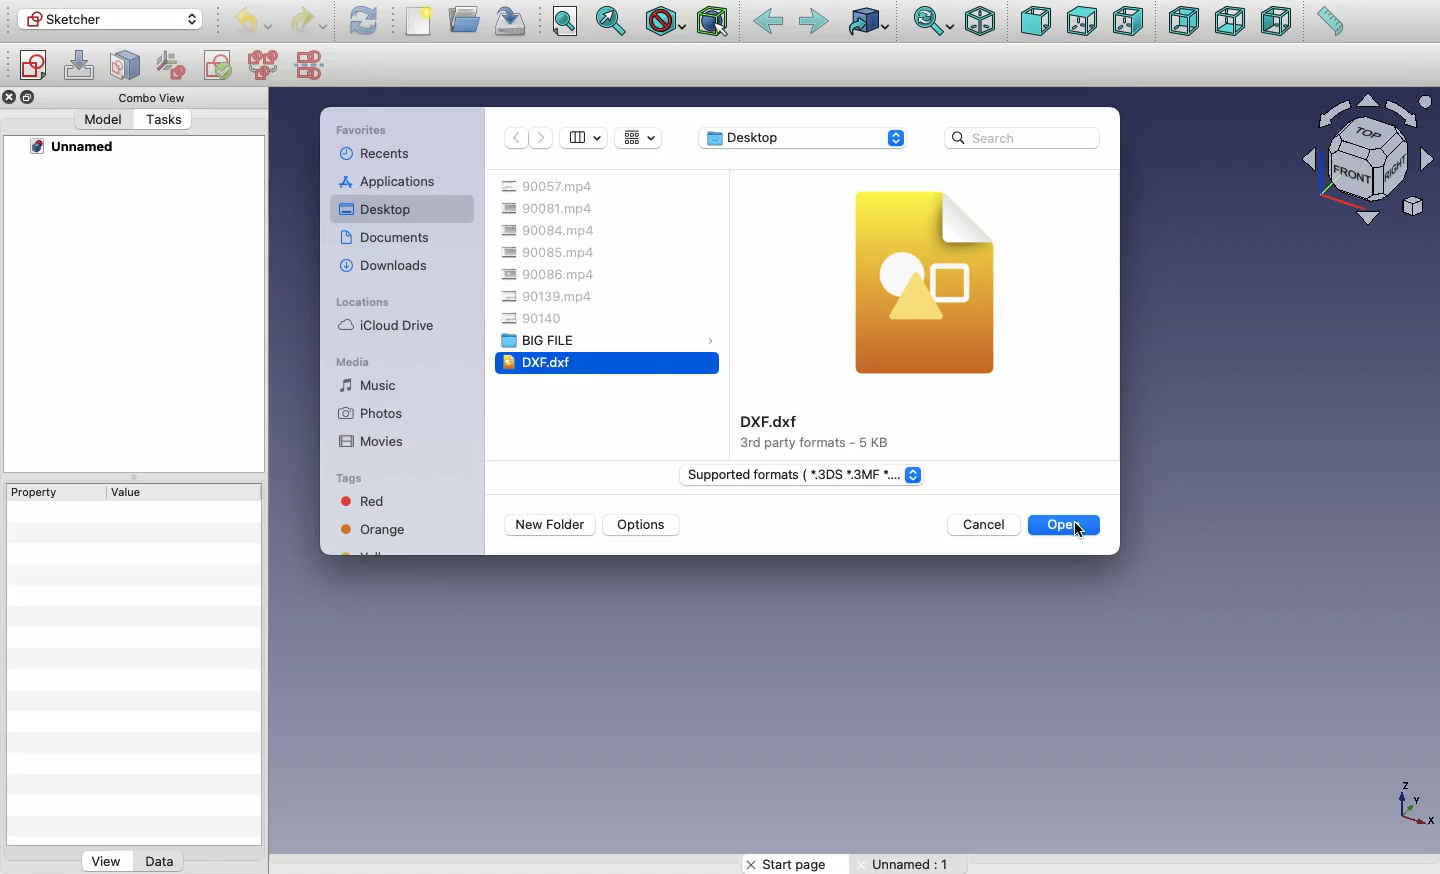 The width and height of the screenshot is (1440, 874). What do you see at coordinates (1050, 525) in the screenshot?
I see `Open` at bounding box center [1050, 525].